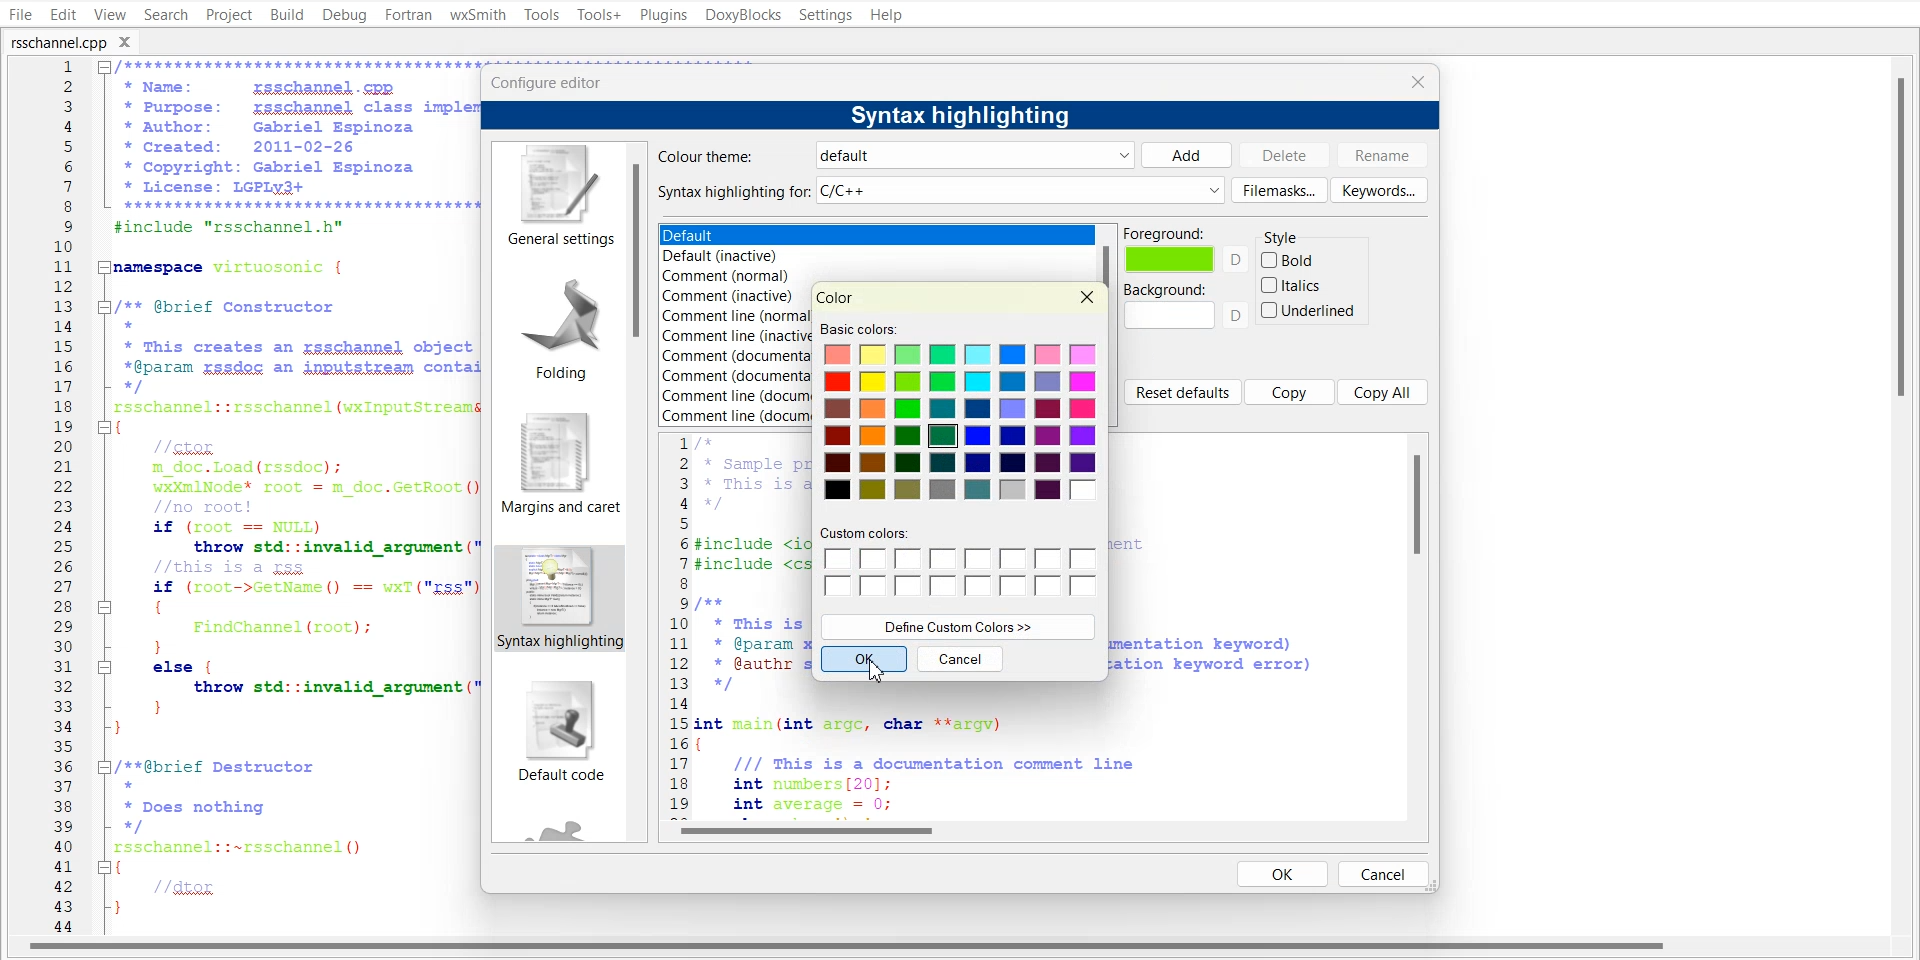  I want to click on Plugins, so click(662, 14).